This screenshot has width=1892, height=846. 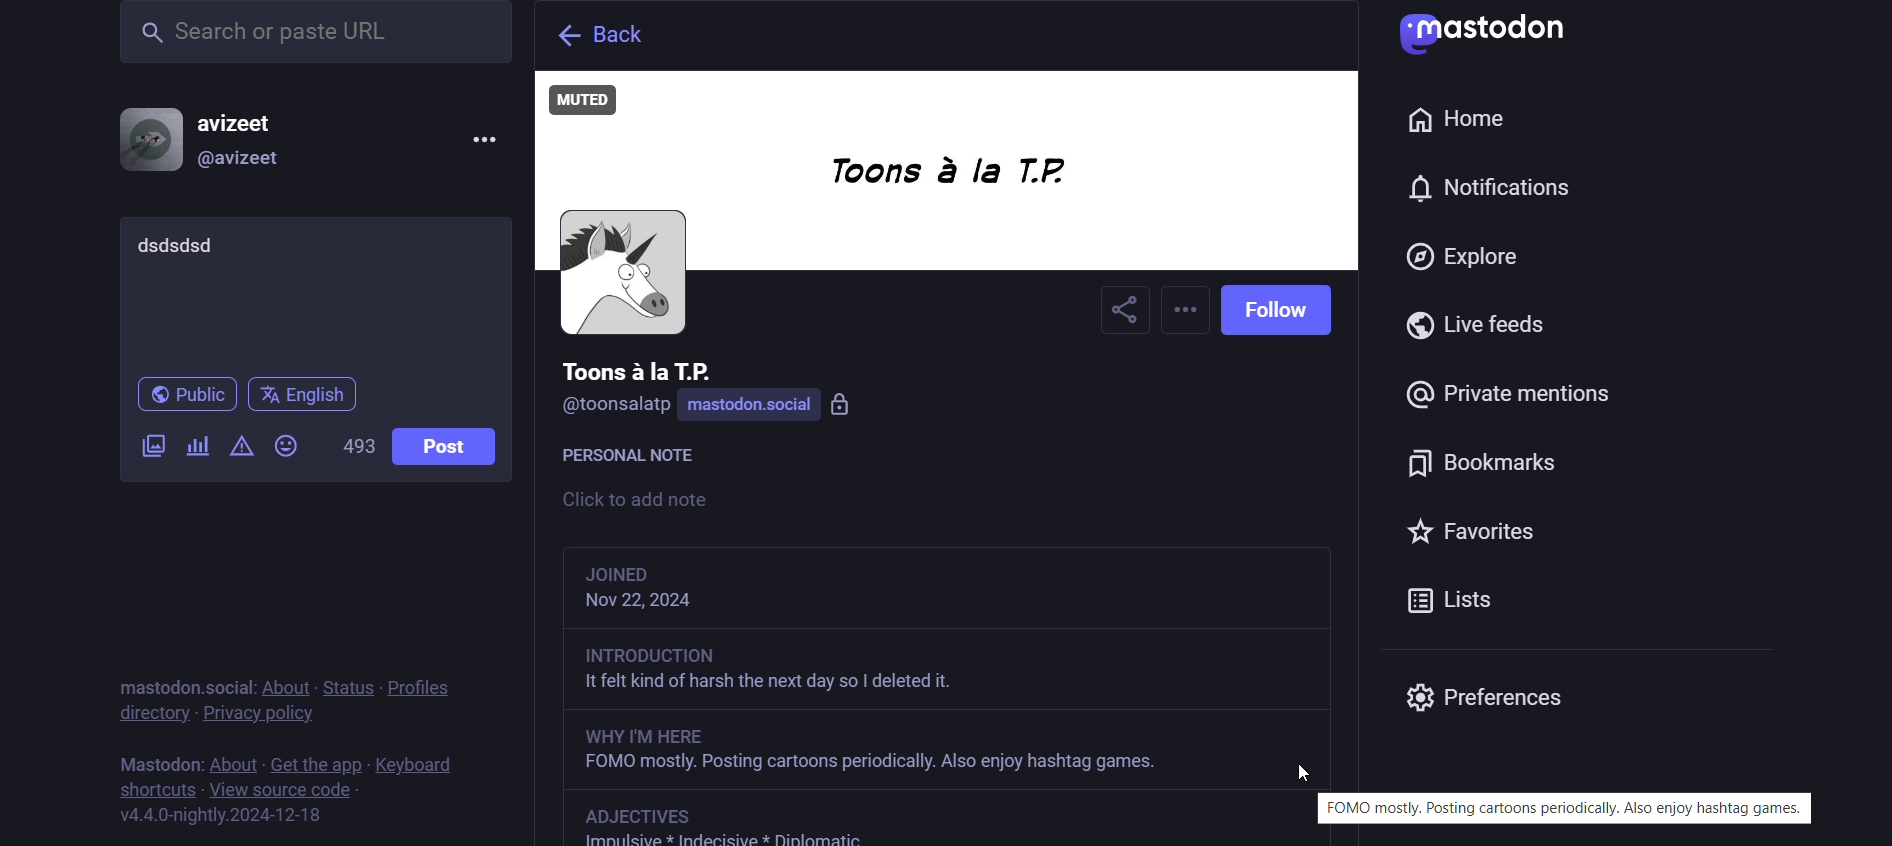 I want to click on preferences, so click(x=1486, y=694).